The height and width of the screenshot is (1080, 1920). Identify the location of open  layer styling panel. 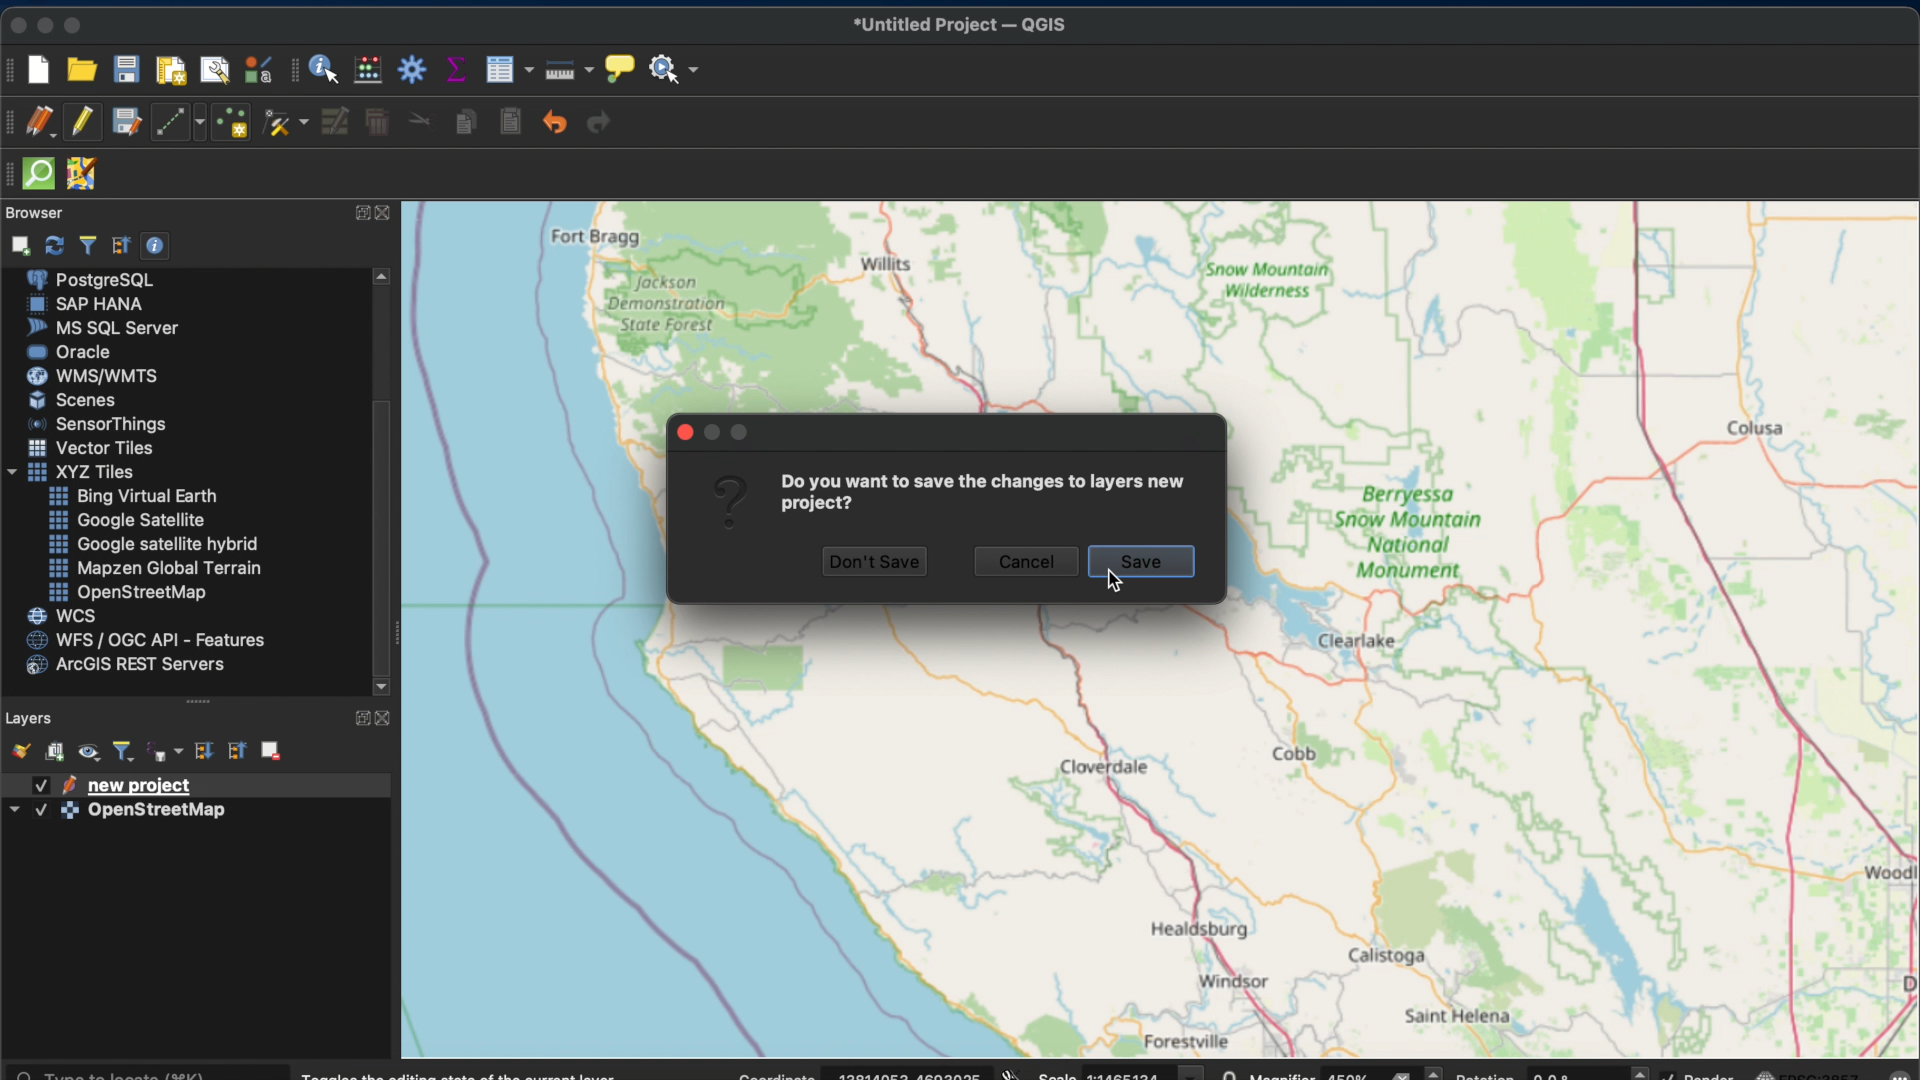
(17, 749).